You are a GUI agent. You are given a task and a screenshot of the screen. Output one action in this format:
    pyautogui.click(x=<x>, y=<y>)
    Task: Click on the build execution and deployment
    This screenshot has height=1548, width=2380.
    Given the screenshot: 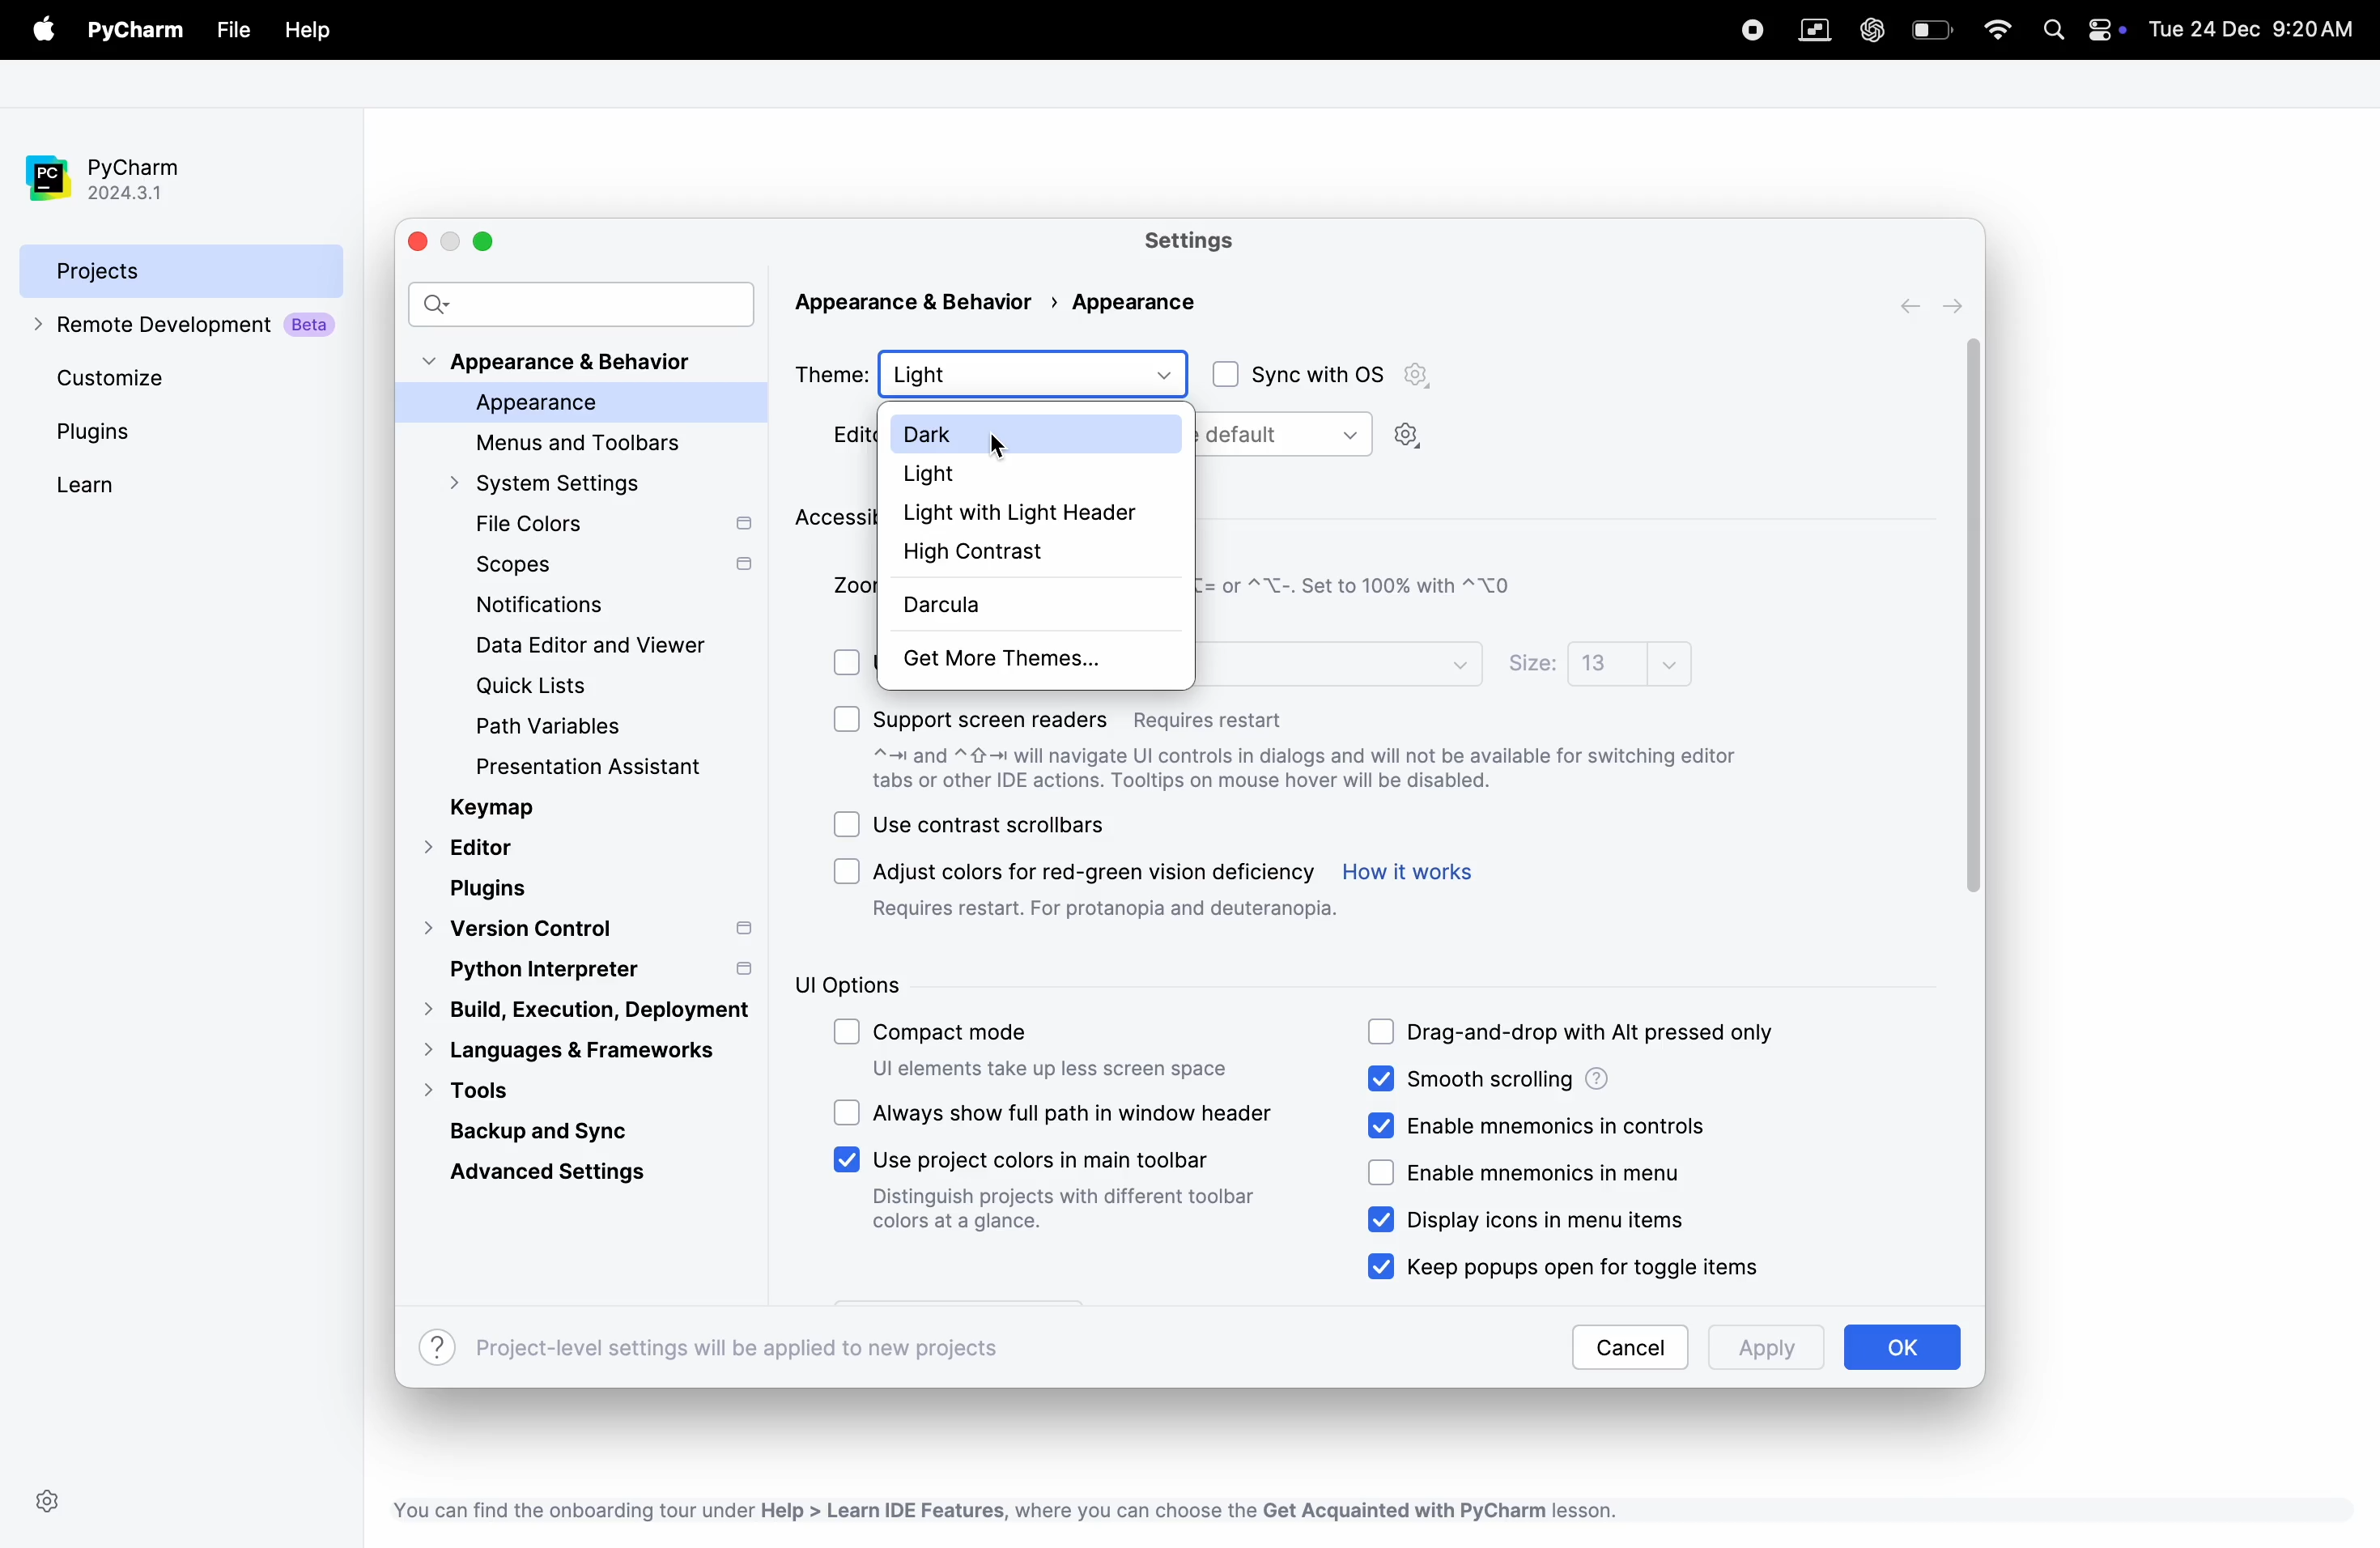 What is the action you would take?
    pyautogui.click(x=575, y=1010)
    